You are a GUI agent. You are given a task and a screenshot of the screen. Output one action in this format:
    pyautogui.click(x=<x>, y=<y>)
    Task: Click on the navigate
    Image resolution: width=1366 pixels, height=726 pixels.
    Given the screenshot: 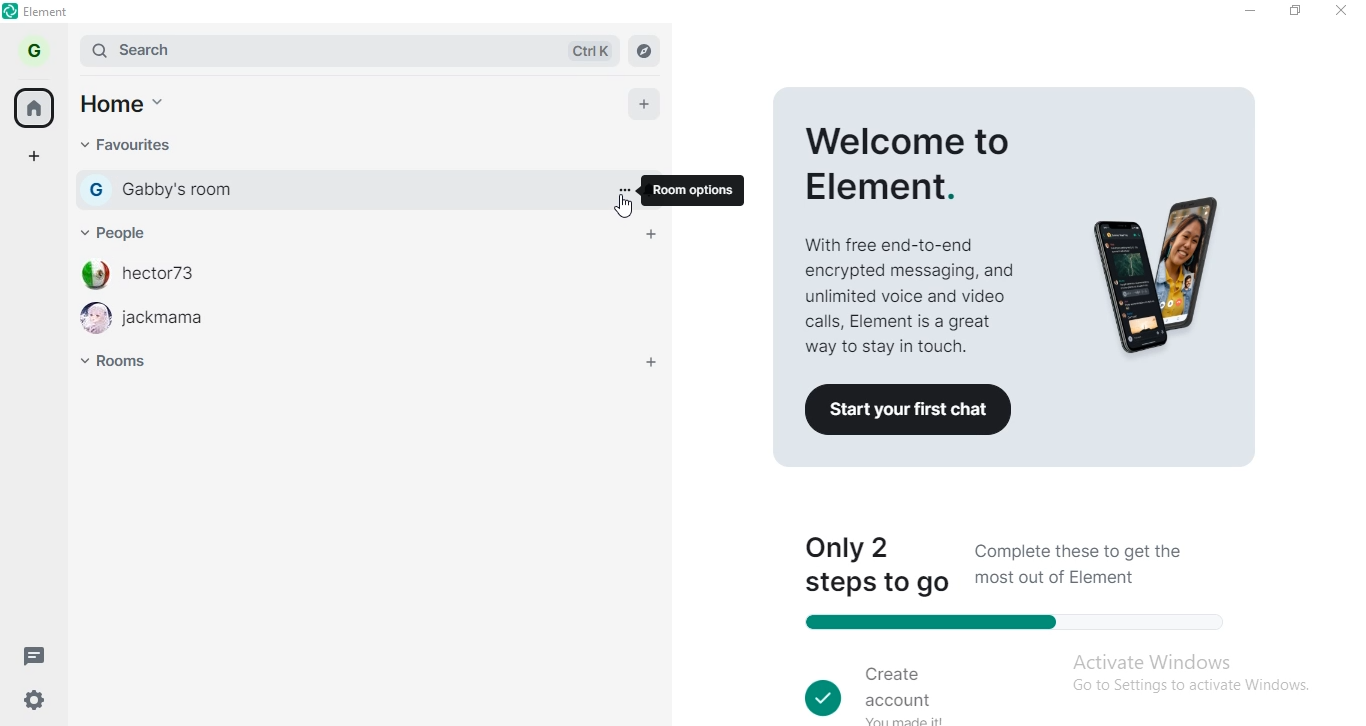 What is the action you would take?
    pyautogui.click(x=647, y=51)
    